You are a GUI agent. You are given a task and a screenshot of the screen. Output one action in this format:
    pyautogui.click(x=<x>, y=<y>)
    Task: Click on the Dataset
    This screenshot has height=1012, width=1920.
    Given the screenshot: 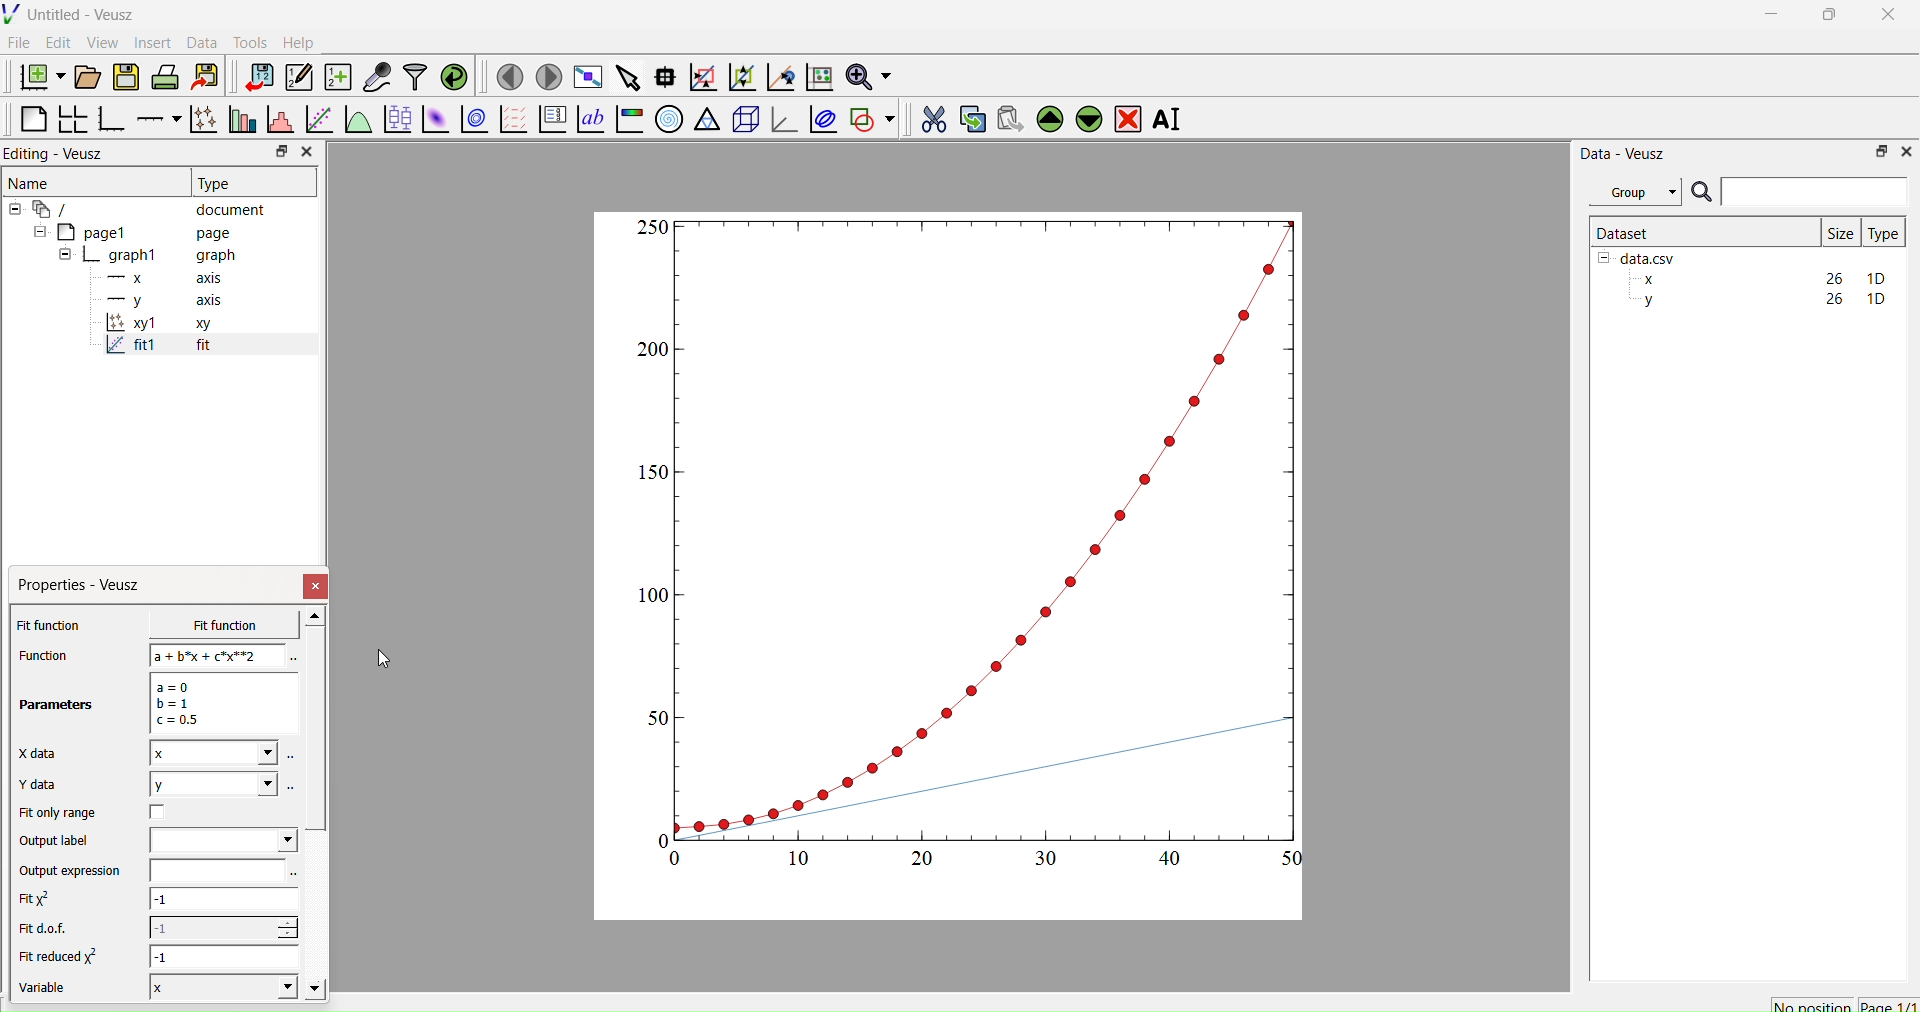 What is the action you would take?
    pyautogui.click(x=1624, y=232)
    